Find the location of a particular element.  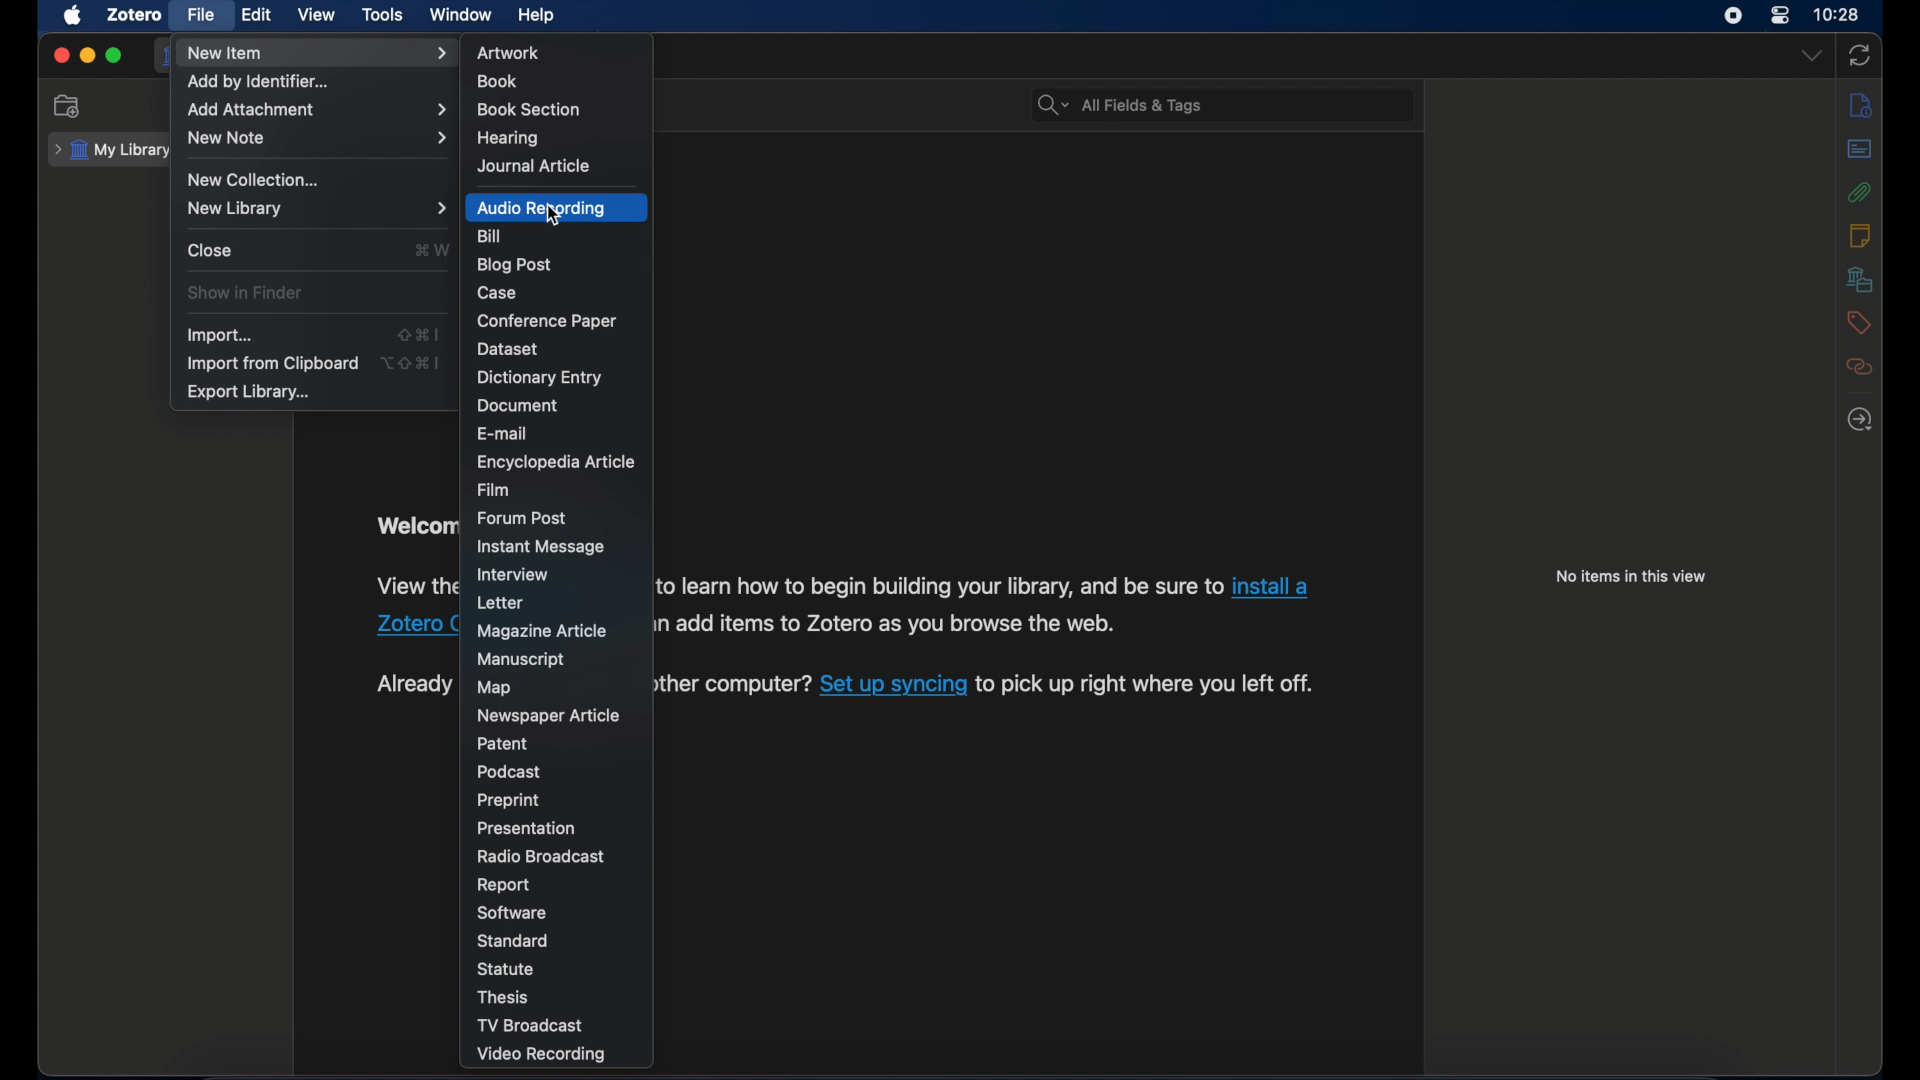

add attachments is located at coordinates (316, 110).